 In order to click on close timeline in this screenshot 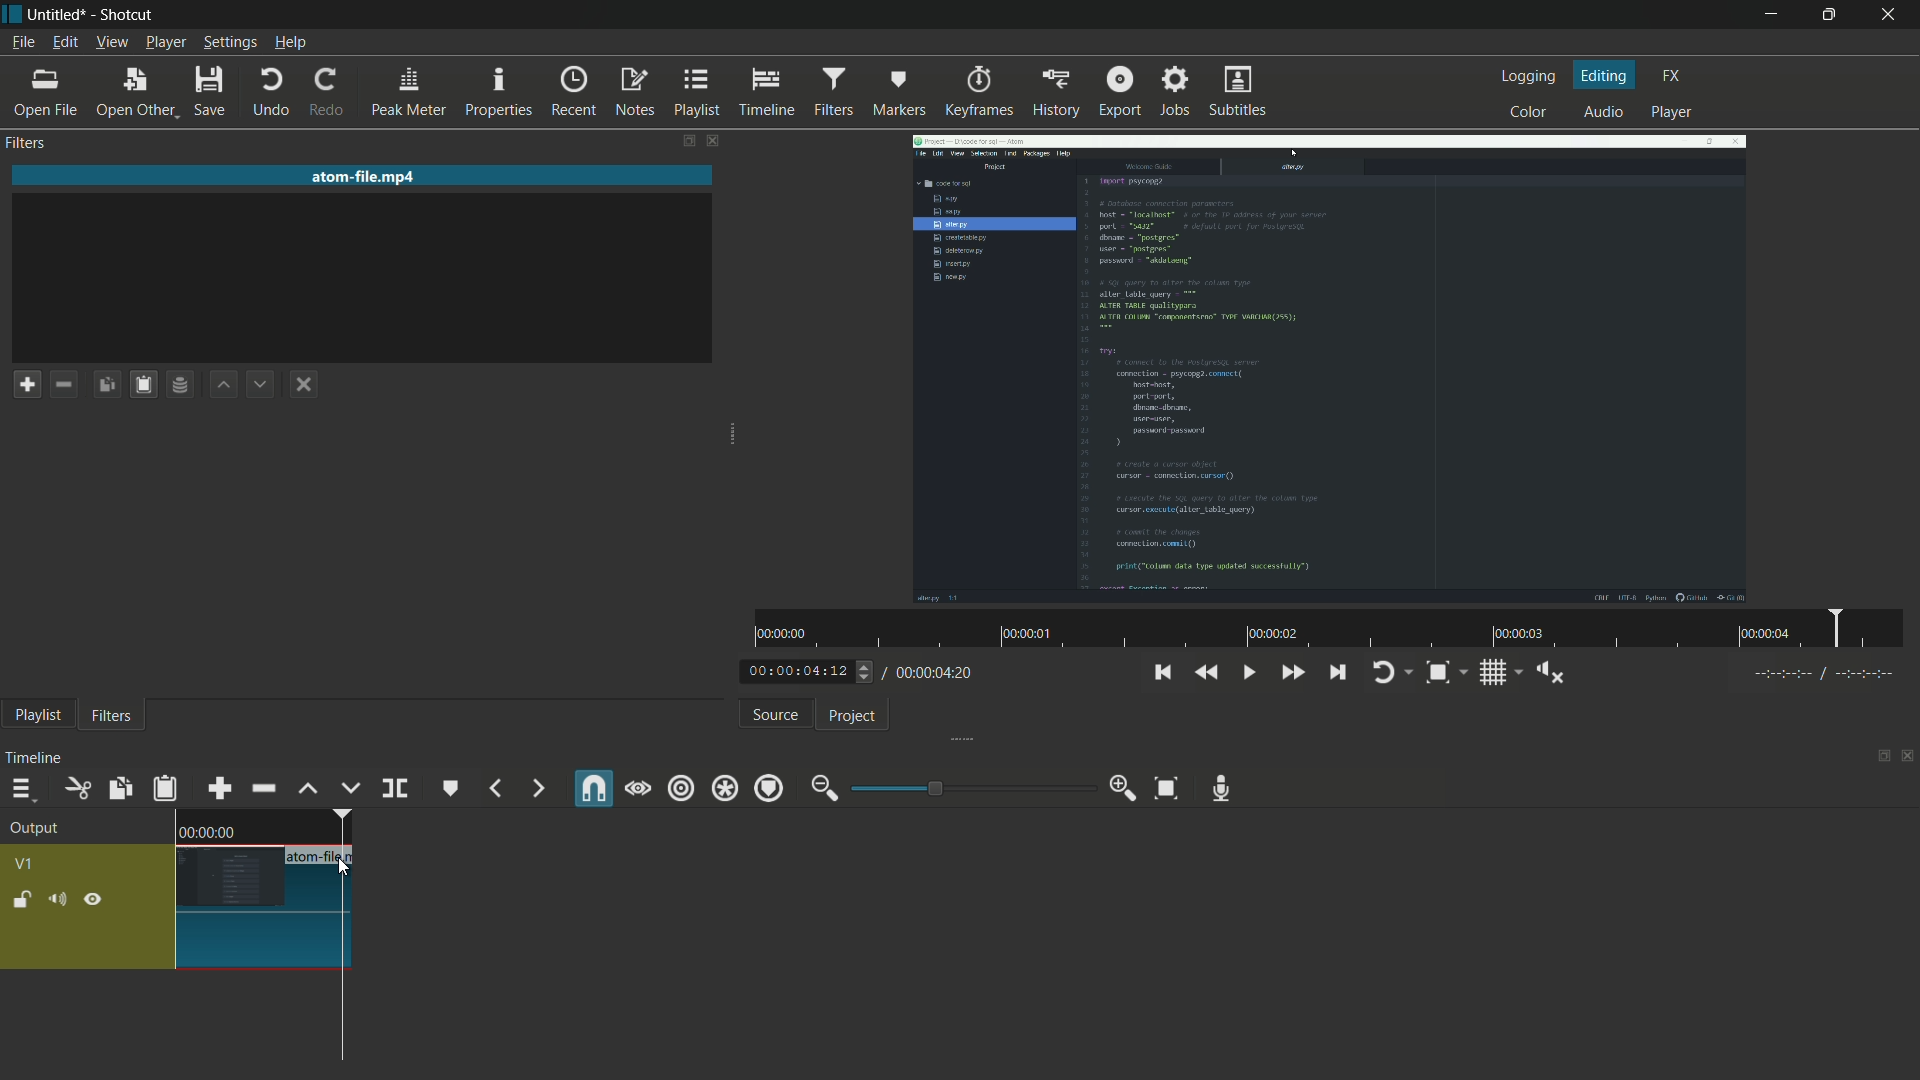, I will do `click(1908, 757)`.